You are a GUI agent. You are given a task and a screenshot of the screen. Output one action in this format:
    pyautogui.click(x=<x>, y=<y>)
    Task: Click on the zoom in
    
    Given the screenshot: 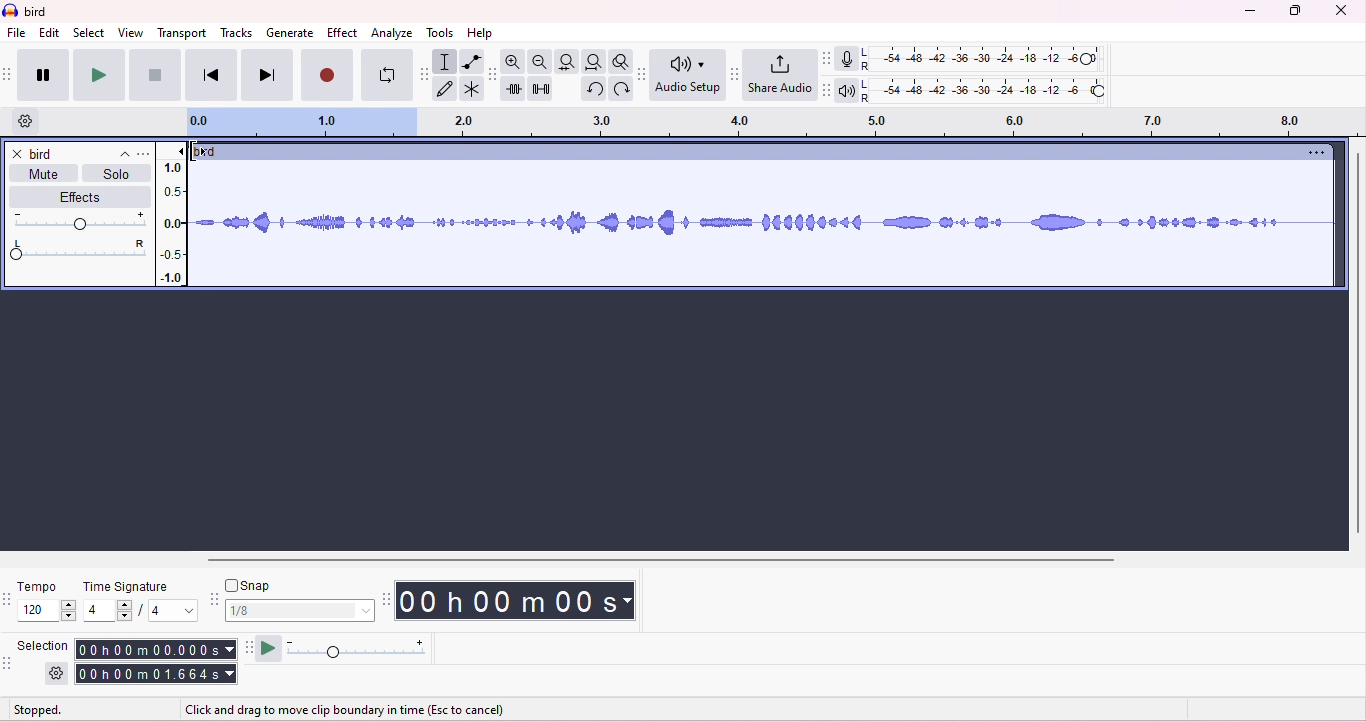 What is the action you would take?
    pyautogui.click(x=517, y=62)
    